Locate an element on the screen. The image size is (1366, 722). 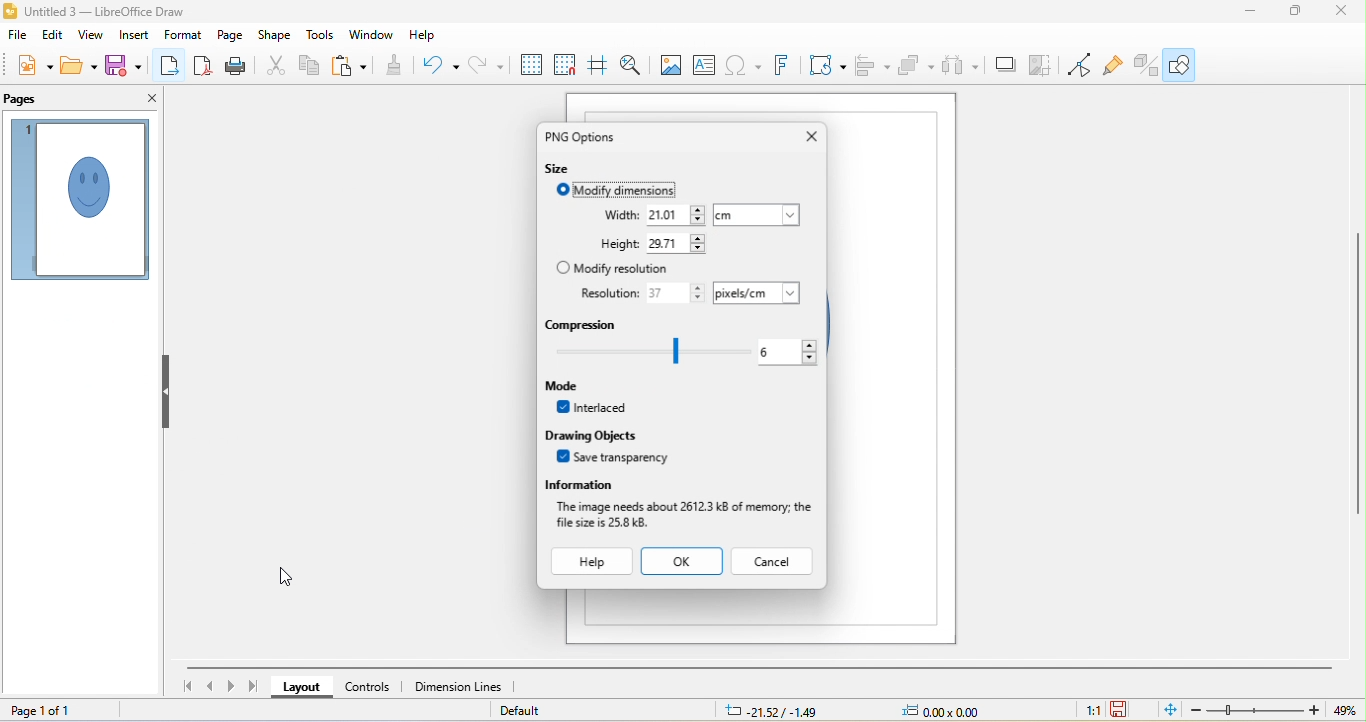
show draw functions is located at coordinates (1180, 64).